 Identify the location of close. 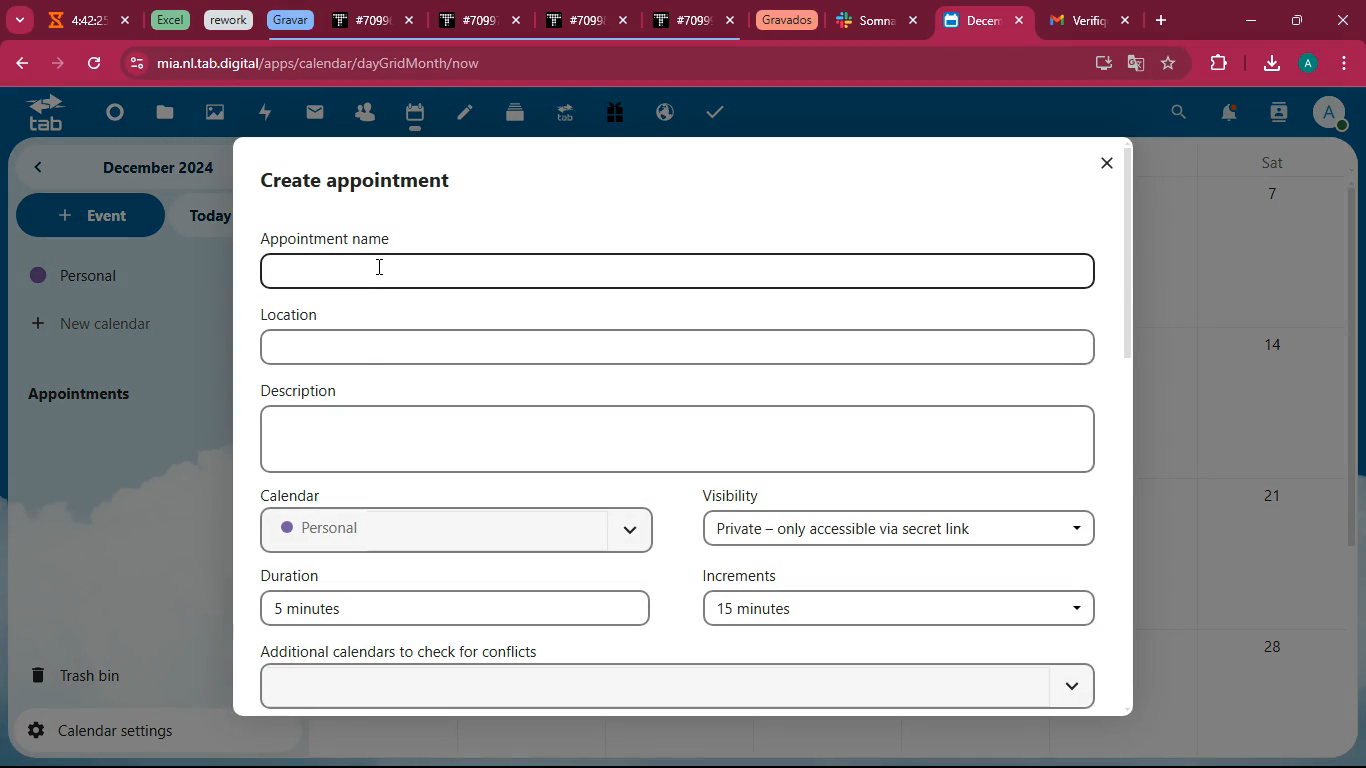
(521, 24).